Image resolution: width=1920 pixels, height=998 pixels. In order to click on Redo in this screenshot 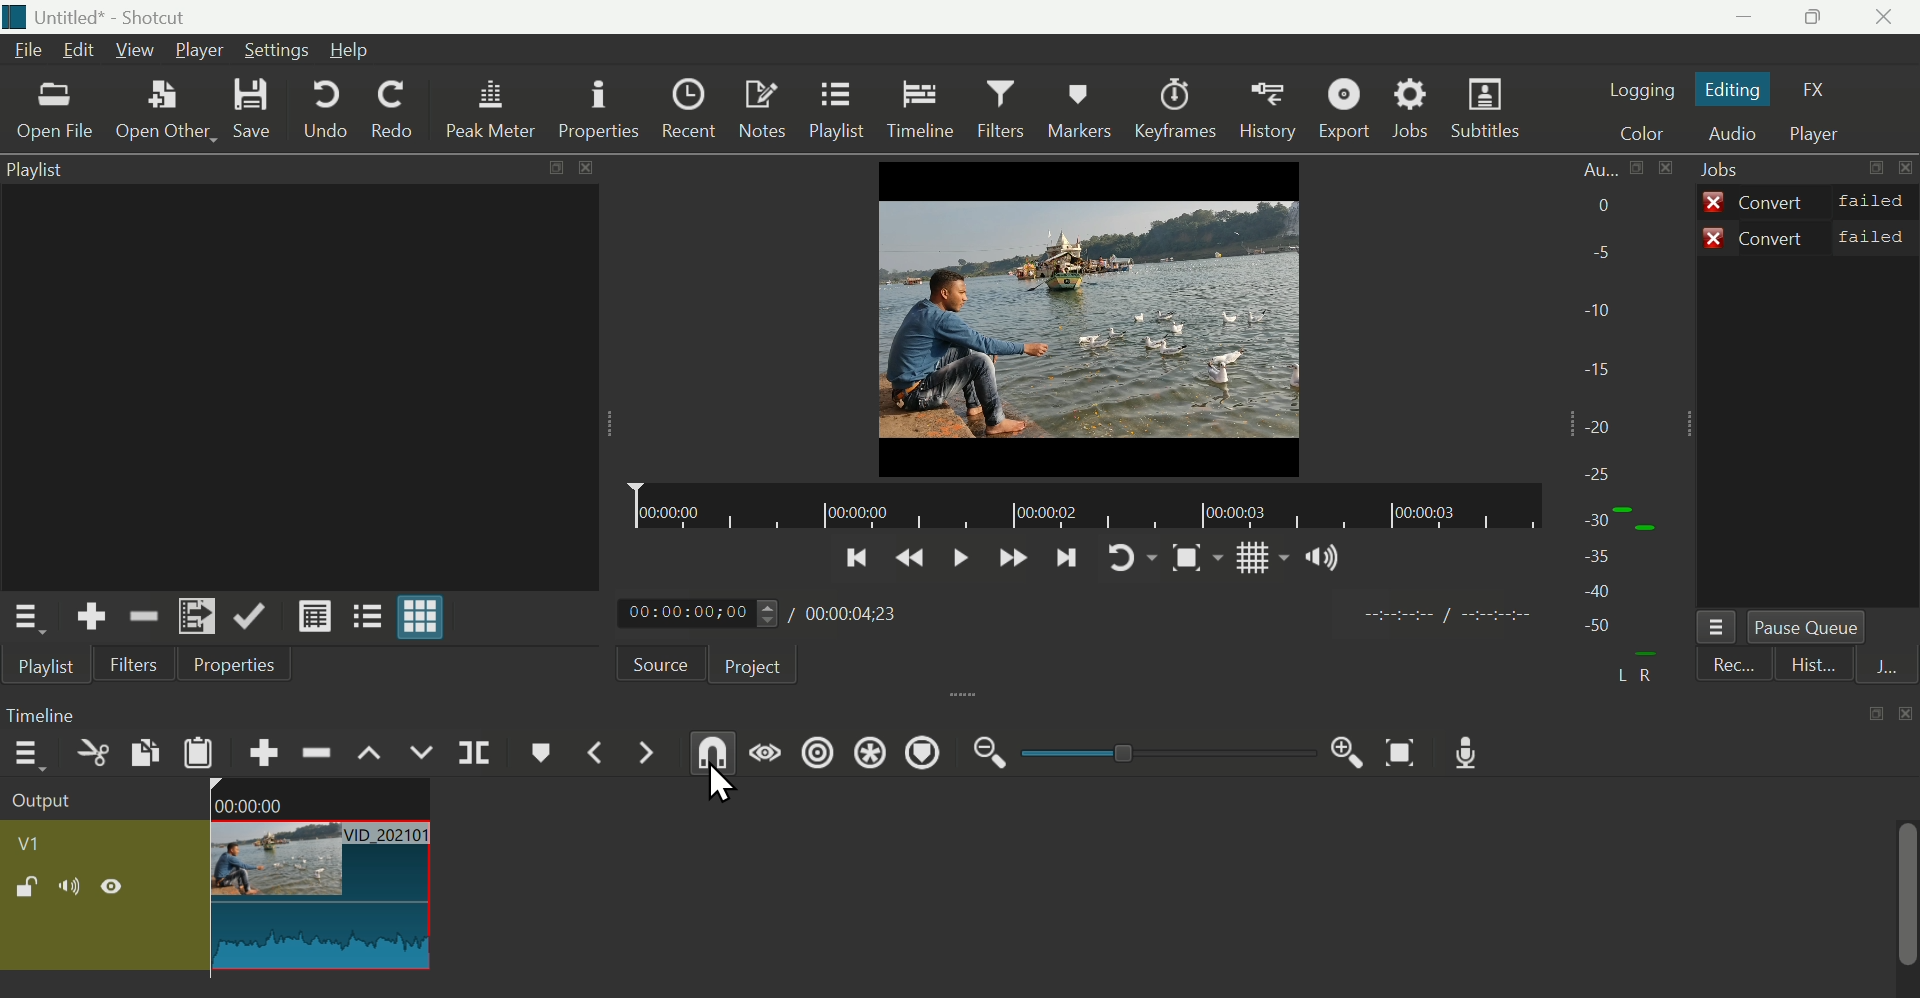, I will do `click(393, 109)`.